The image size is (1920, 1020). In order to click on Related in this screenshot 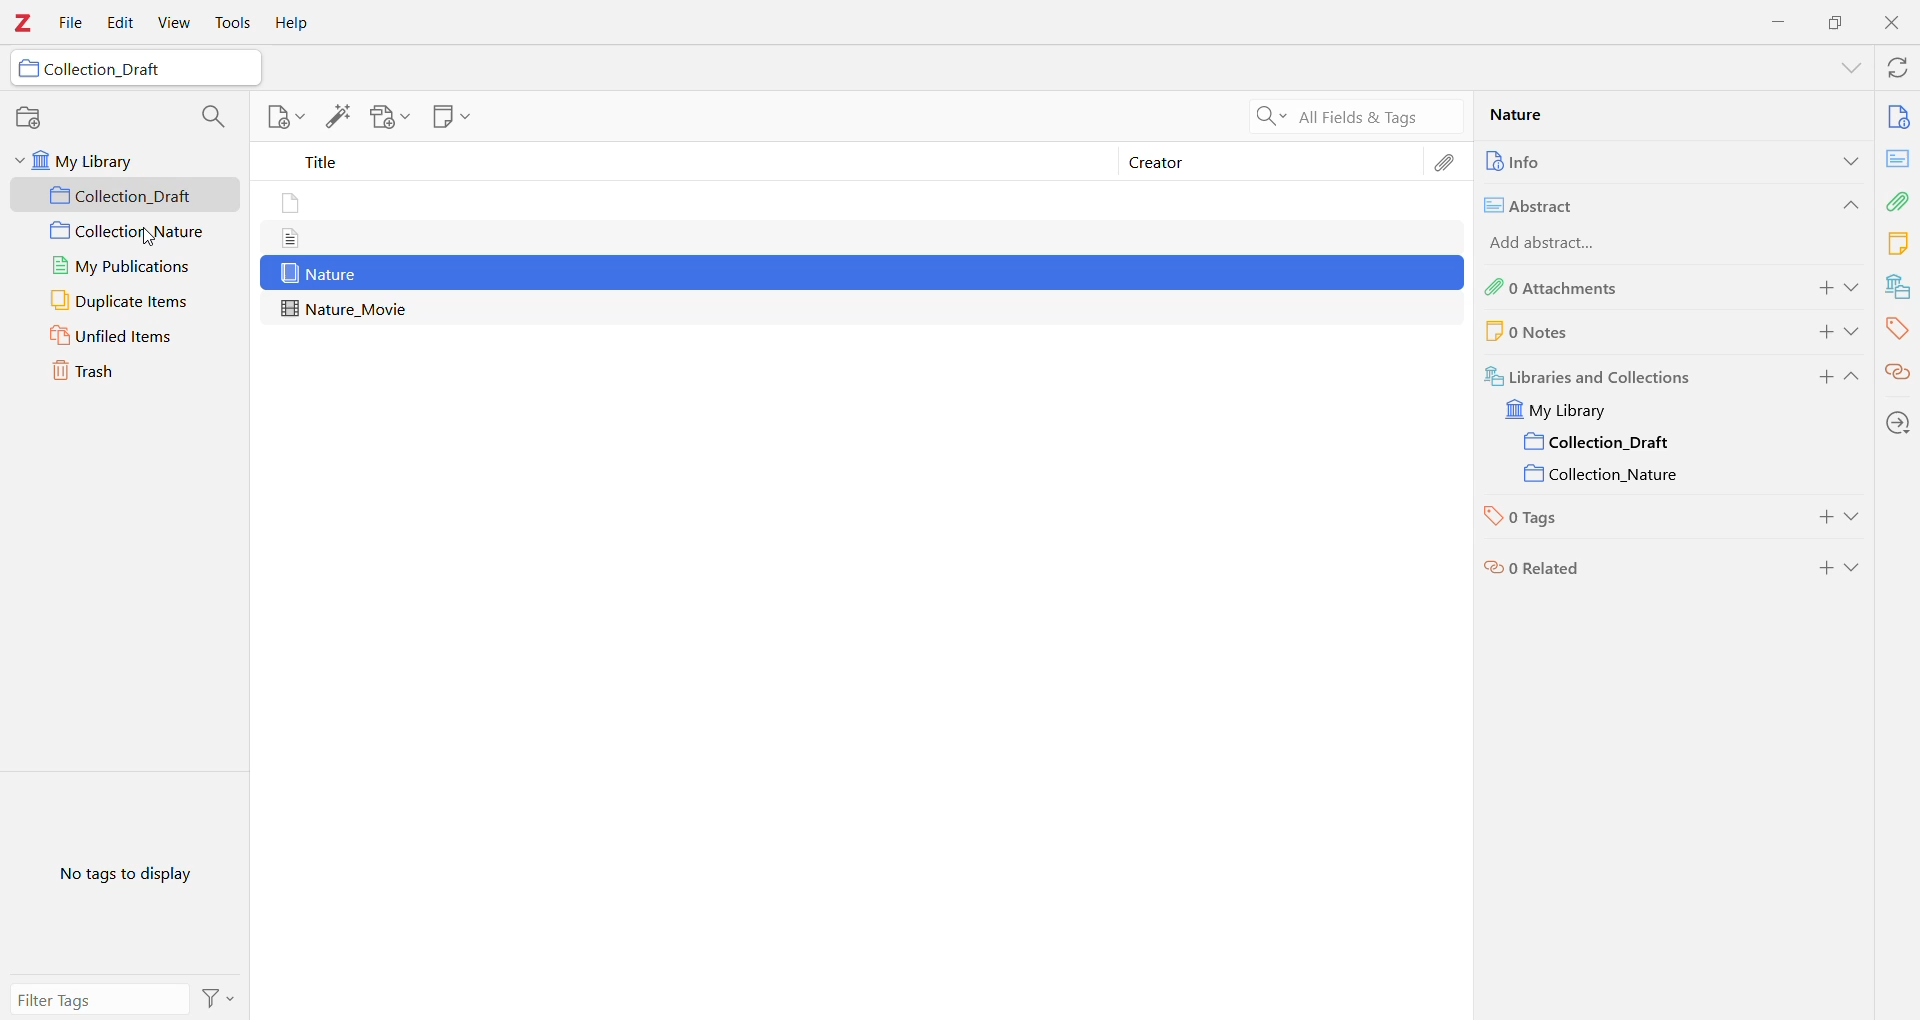, I will do `click(1898, 371)`.